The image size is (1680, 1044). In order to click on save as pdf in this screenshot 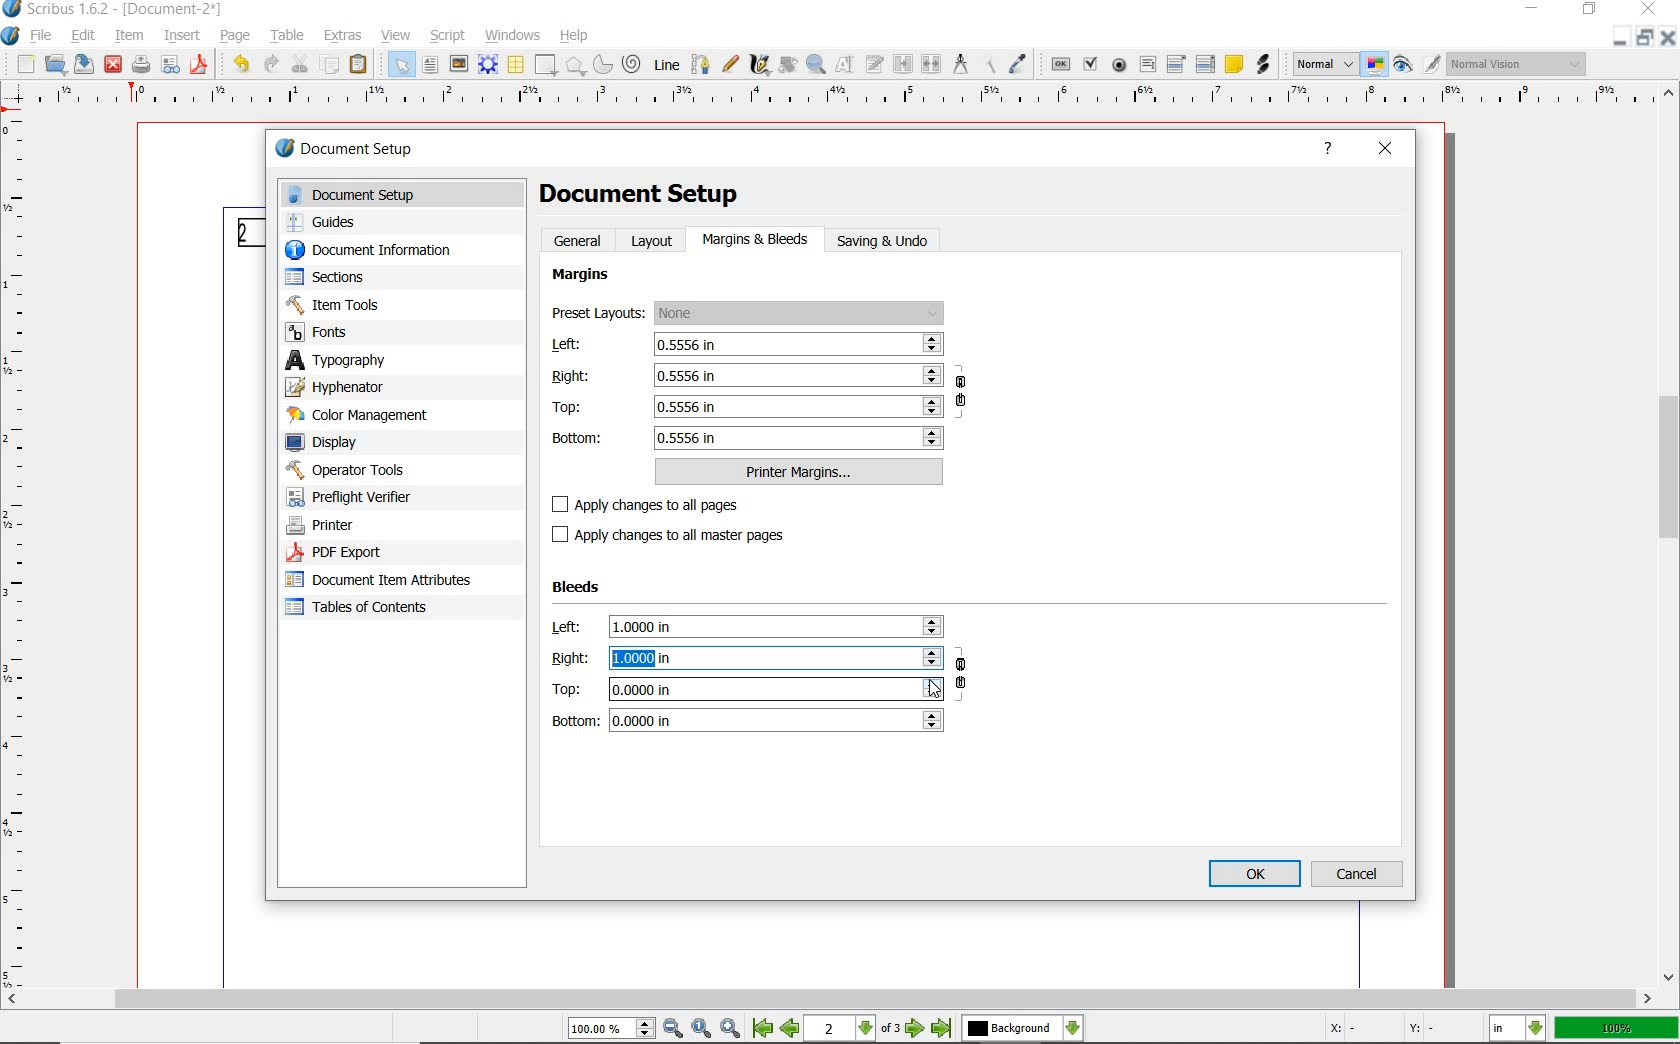, I will do `click(199, 65)`.